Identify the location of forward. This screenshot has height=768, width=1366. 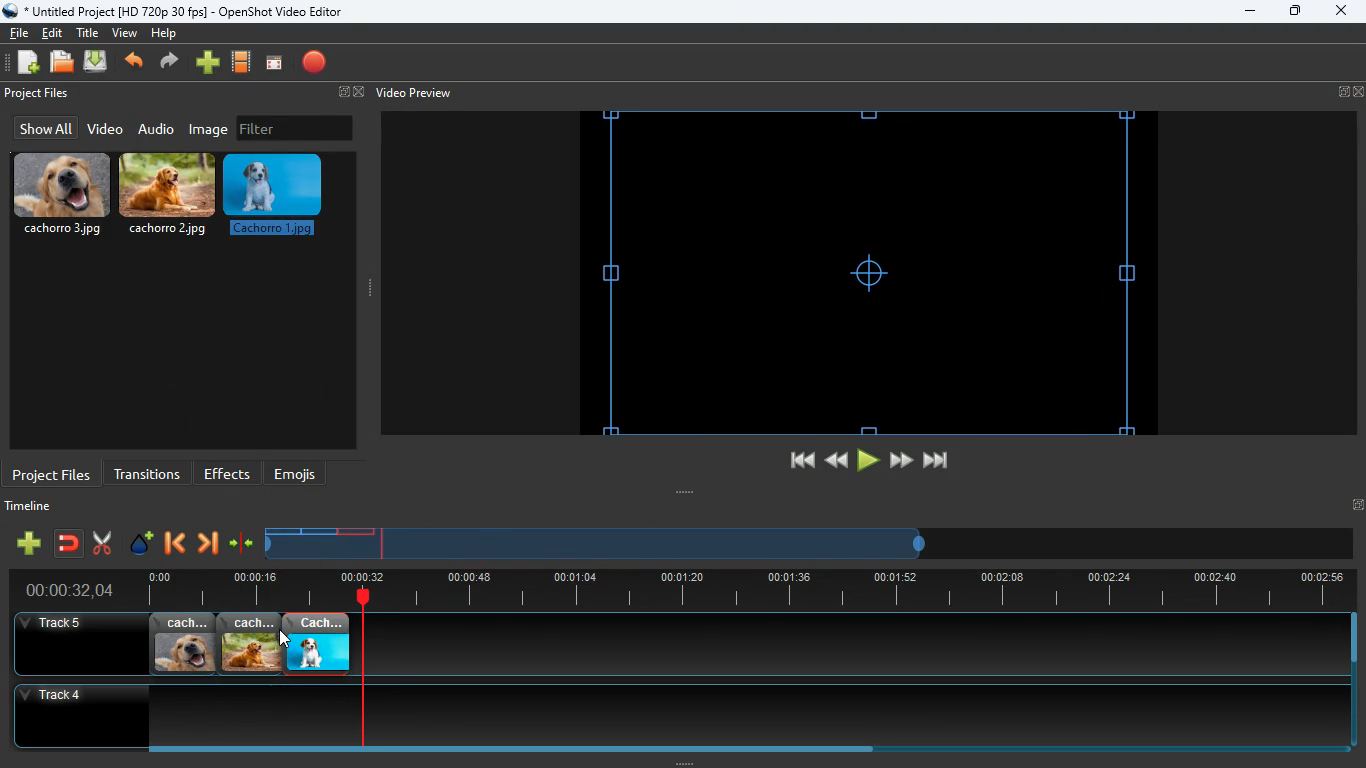
(207, 545).